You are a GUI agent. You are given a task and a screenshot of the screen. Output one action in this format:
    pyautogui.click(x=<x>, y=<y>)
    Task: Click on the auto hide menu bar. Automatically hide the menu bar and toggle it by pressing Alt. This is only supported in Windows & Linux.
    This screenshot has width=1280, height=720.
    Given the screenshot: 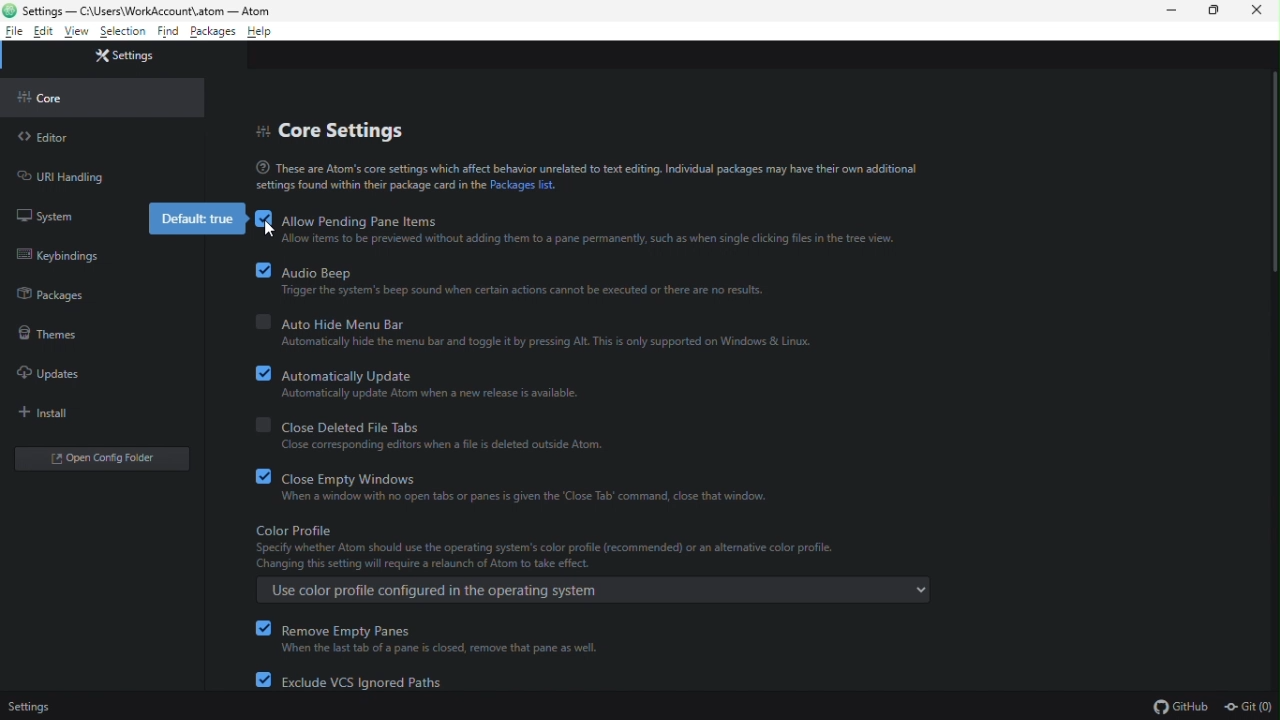 What is the action you would take?
    pyautogui.click(x=536, y=333)
    